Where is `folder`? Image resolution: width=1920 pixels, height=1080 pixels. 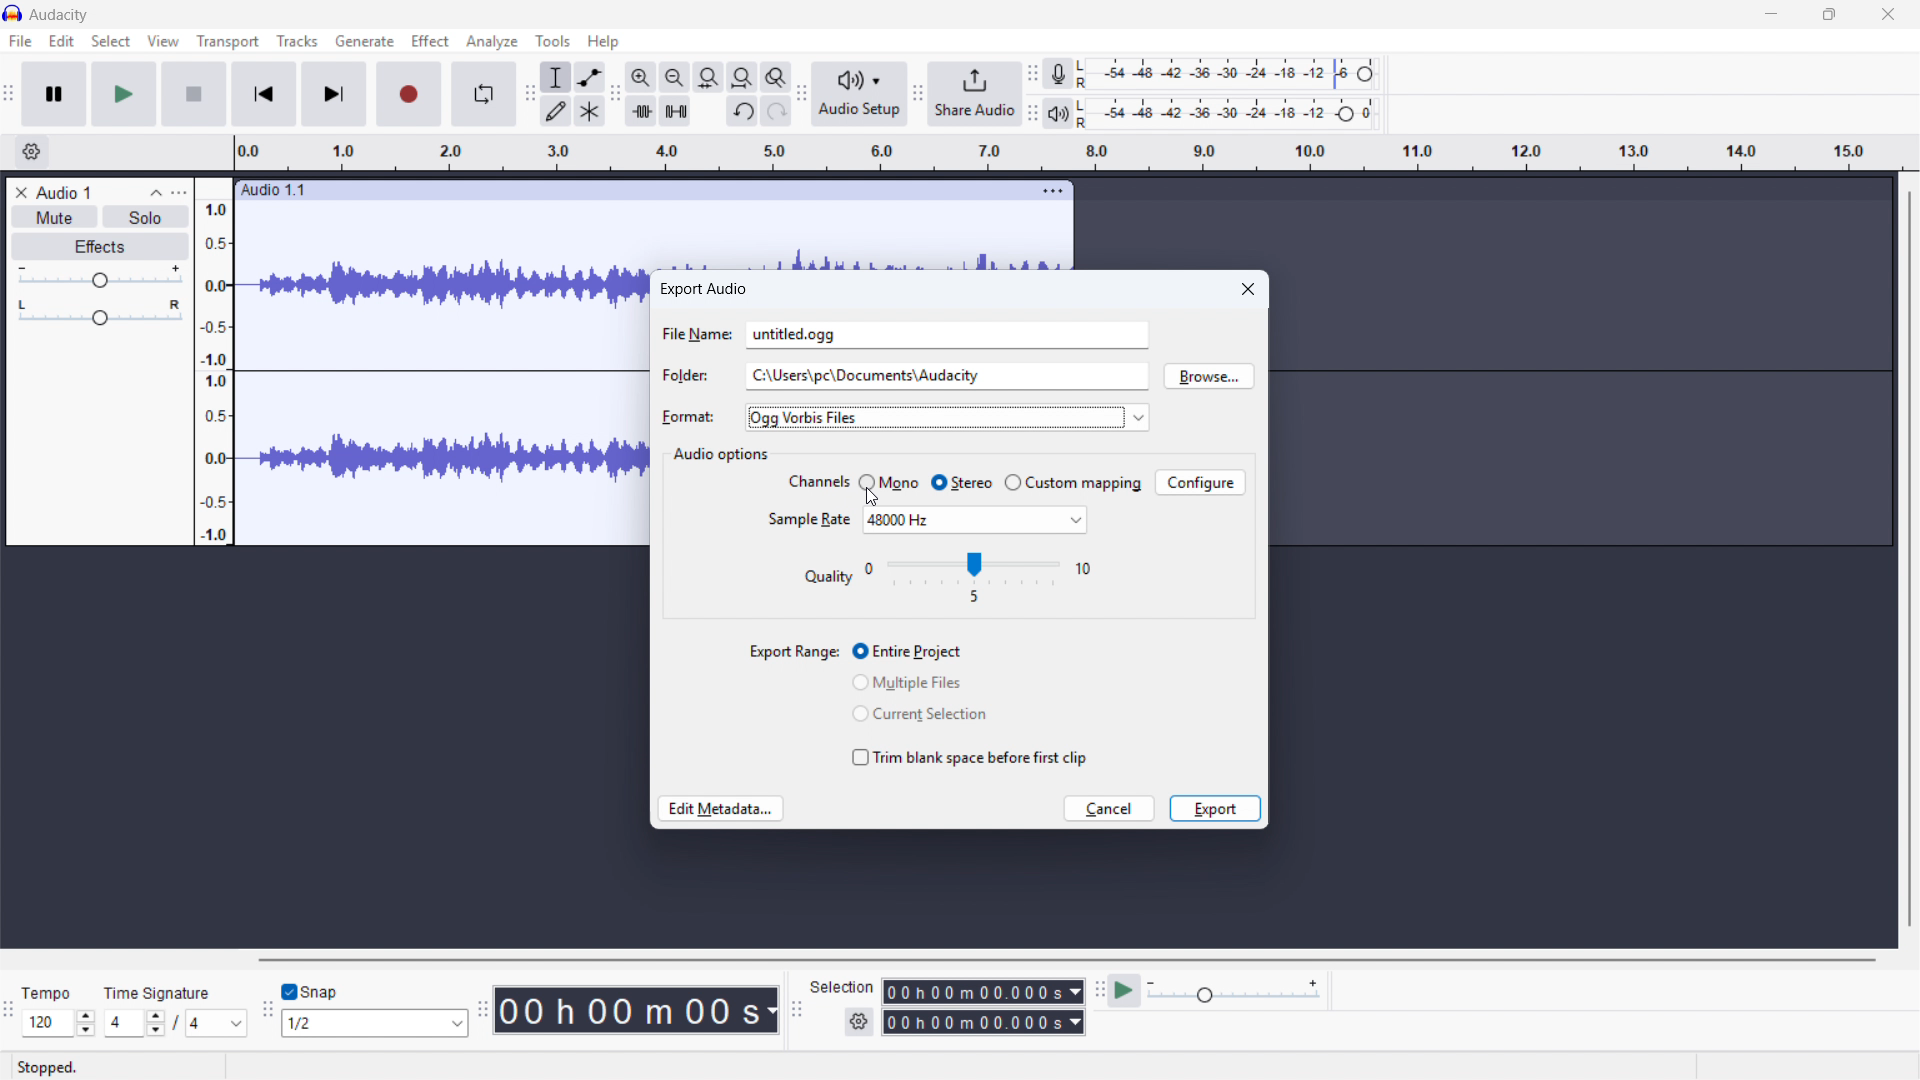
folder is located at coordinates (685, 378).